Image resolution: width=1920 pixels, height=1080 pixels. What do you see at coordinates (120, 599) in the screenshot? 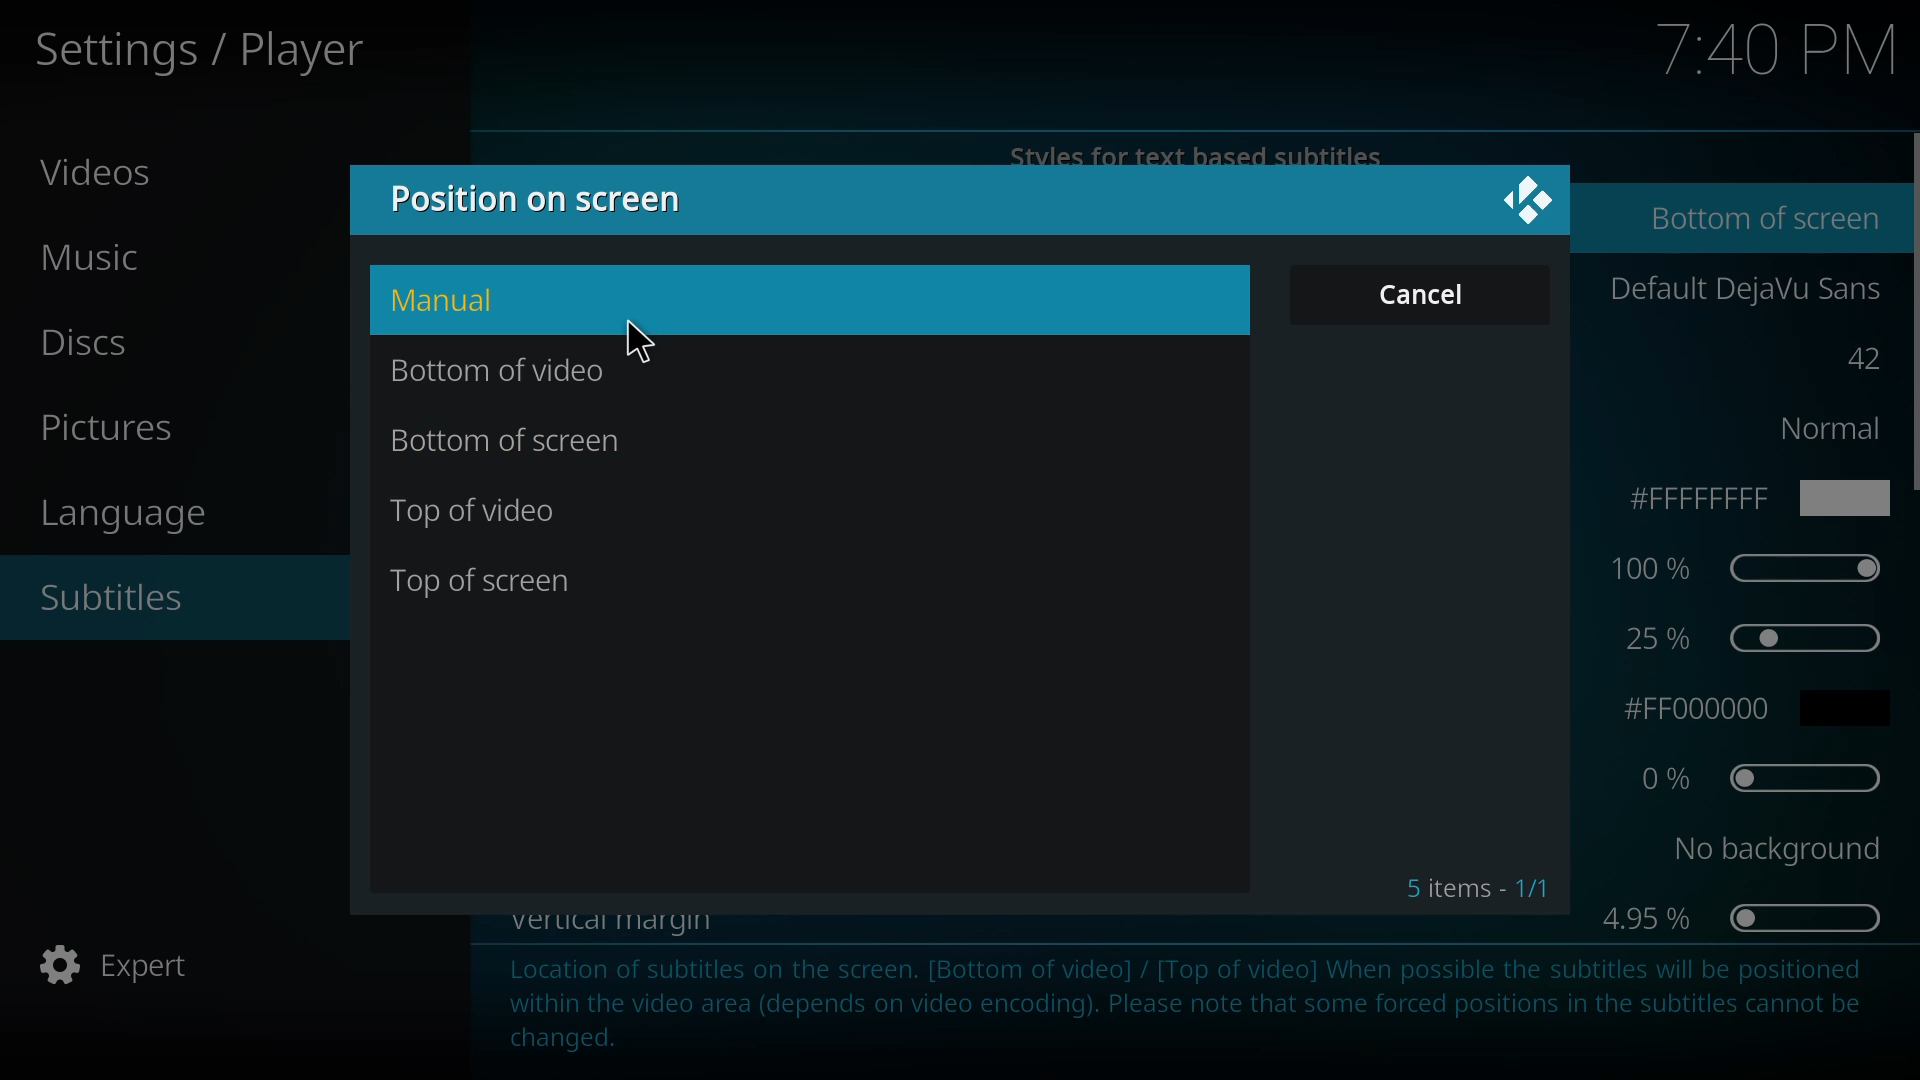
I see `subtitles` at bounding box center [120, 599].